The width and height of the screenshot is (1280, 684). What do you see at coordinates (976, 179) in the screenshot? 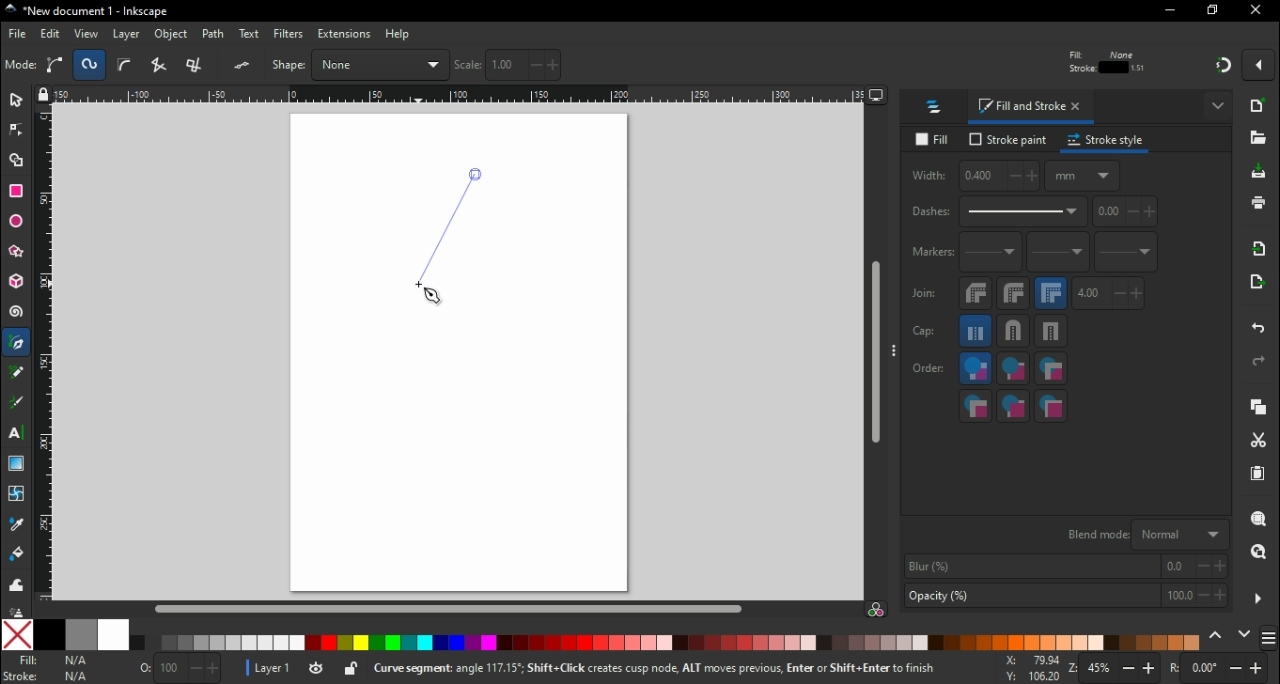
I see `width` at bounding box center [976, 179].